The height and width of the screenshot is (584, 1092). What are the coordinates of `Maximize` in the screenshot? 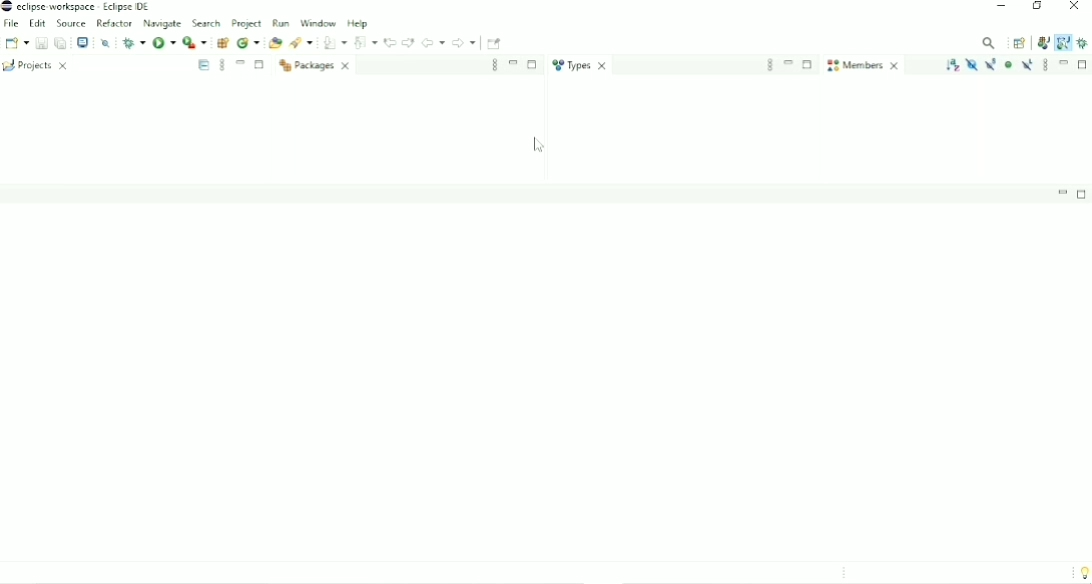 It's located at (1083, 193).